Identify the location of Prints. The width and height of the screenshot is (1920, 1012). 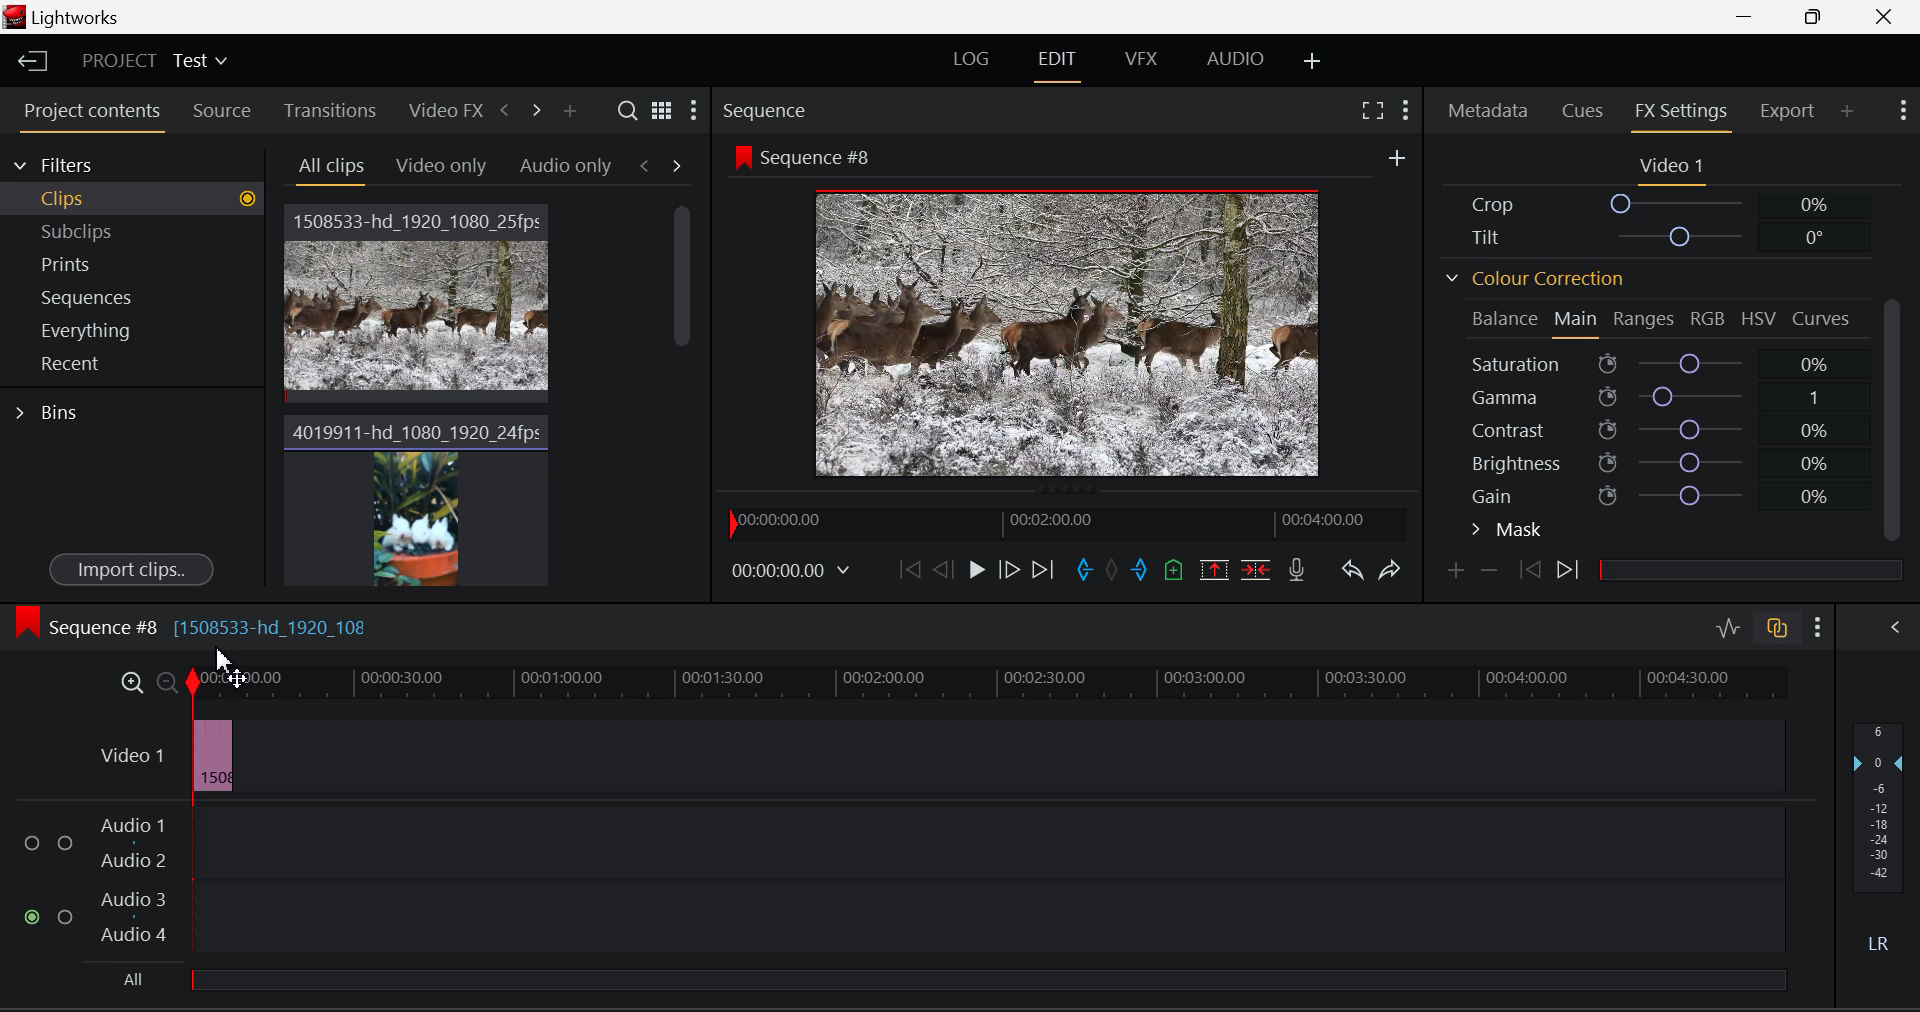
(143, 267).